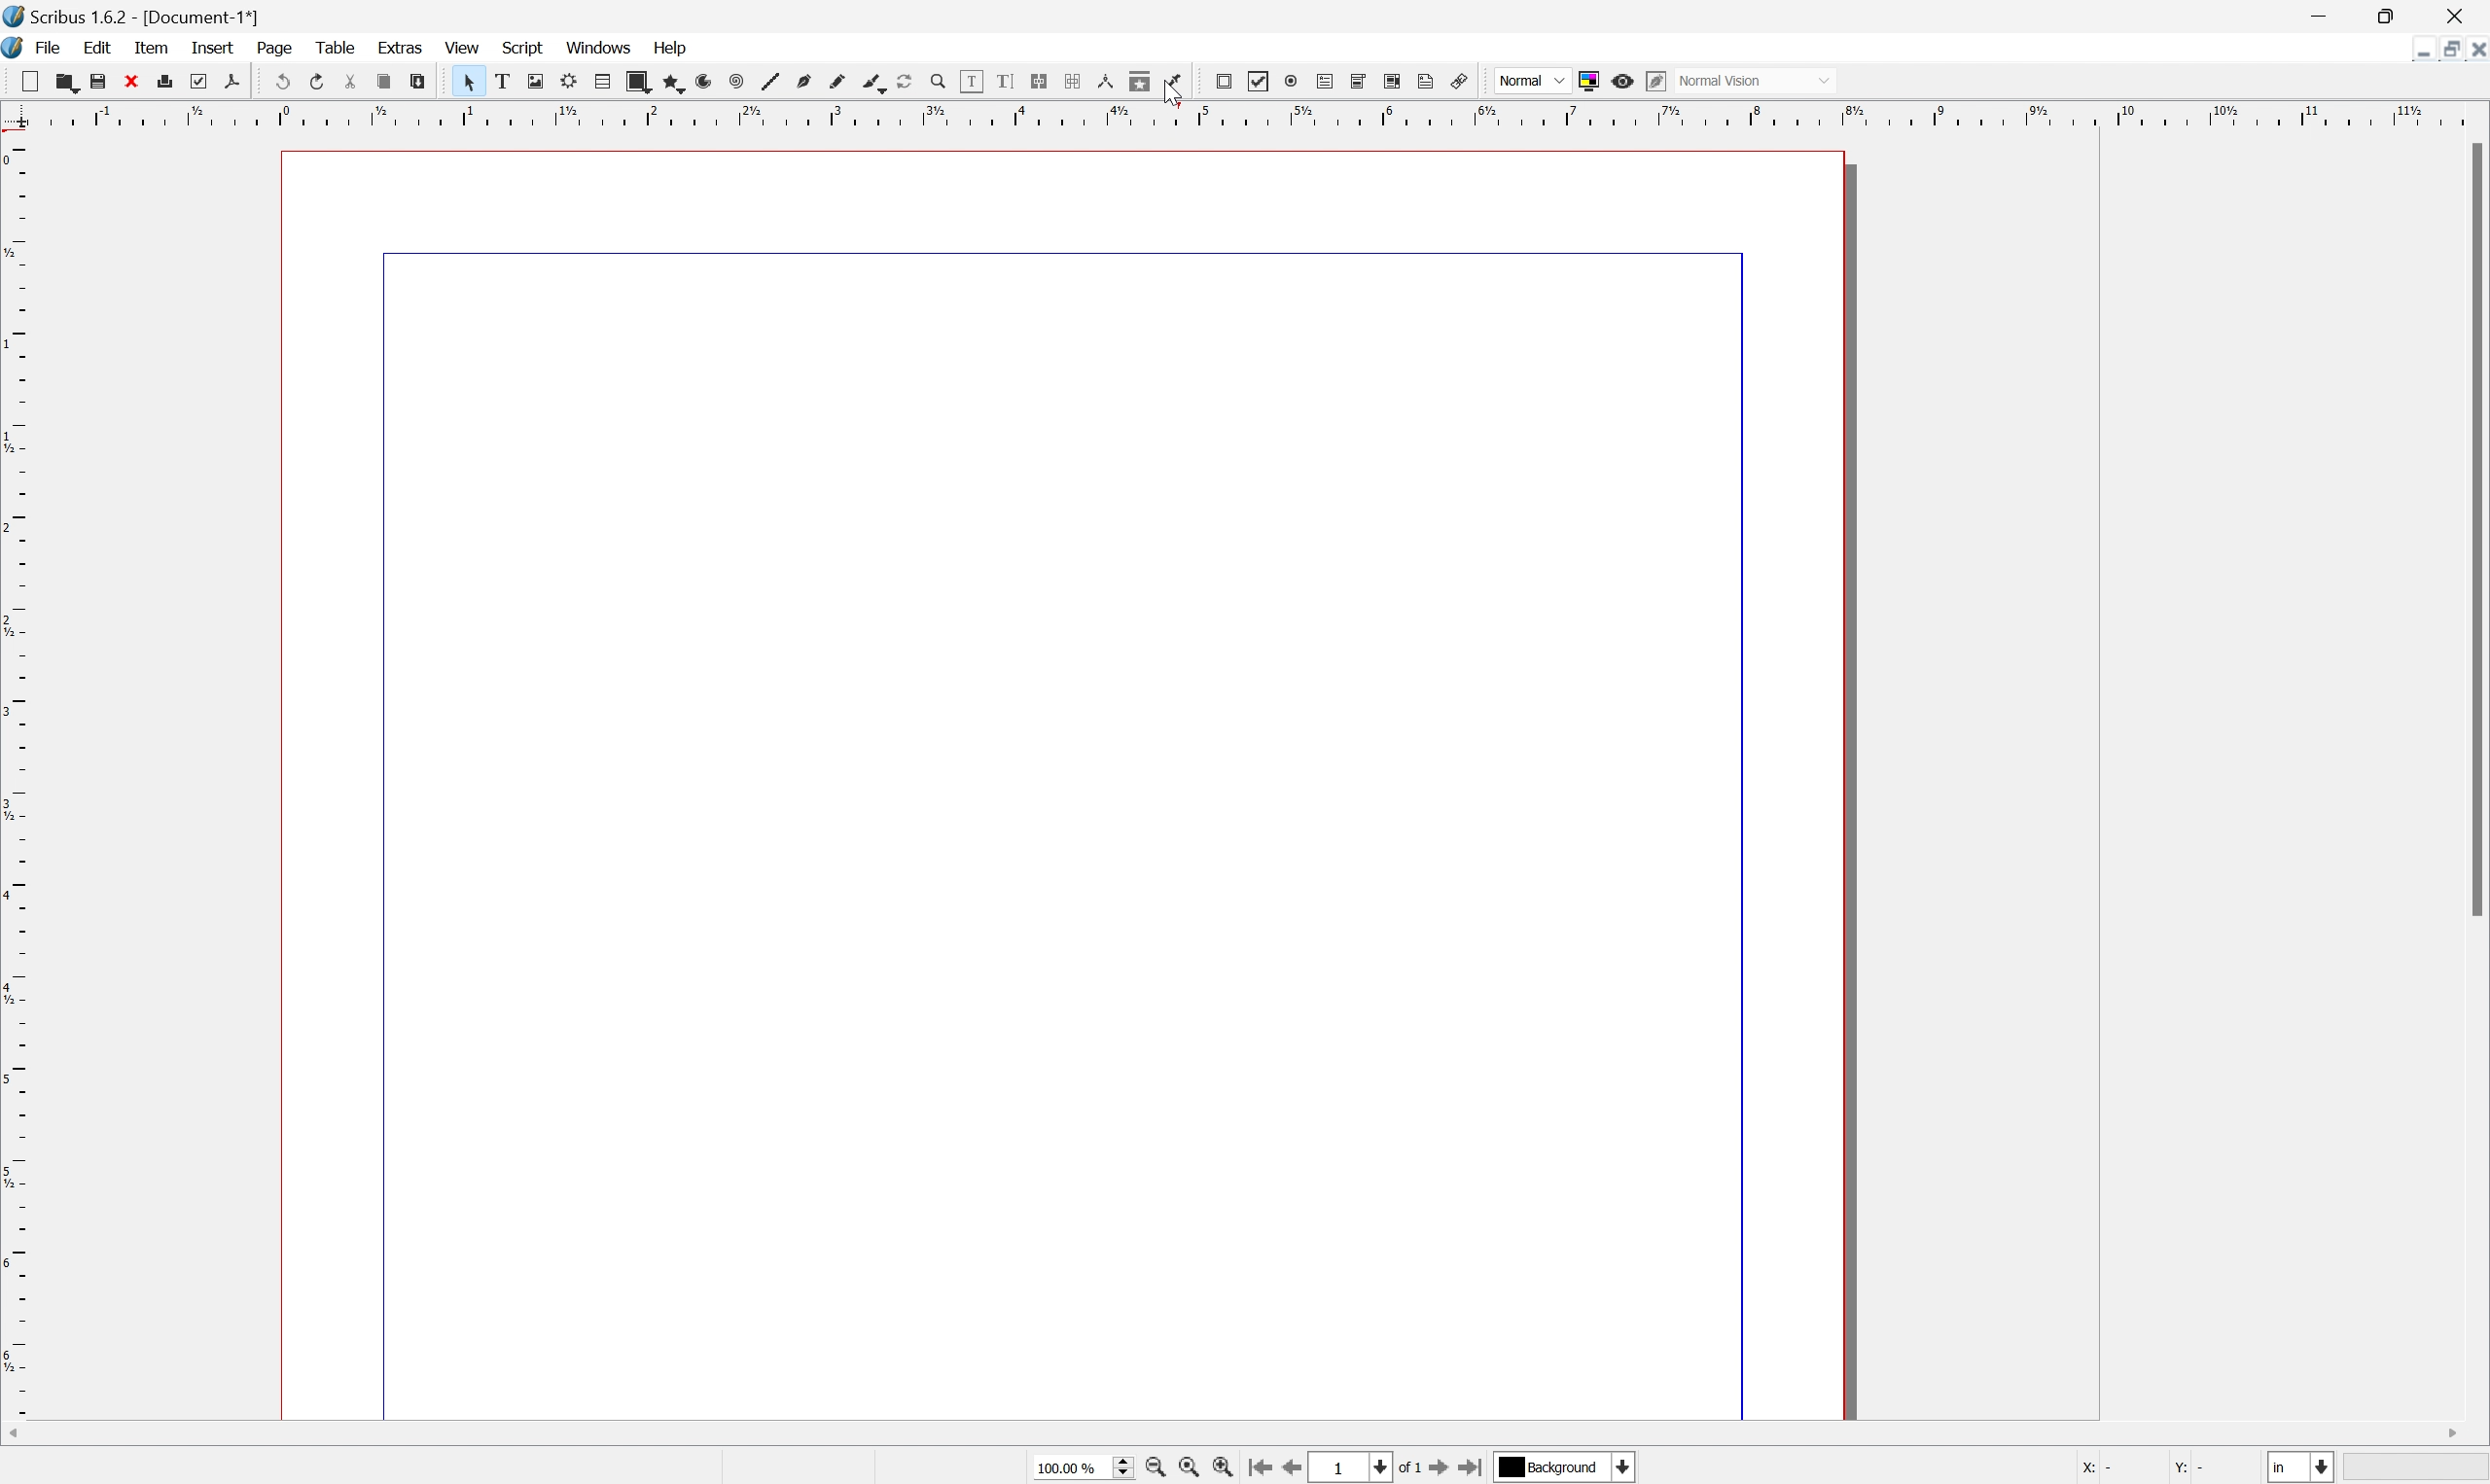 The image size is (2490, 1484). Describe the element at coordinates (1074, 79) in the screenshot. I see `Unlink text frames` at that location.